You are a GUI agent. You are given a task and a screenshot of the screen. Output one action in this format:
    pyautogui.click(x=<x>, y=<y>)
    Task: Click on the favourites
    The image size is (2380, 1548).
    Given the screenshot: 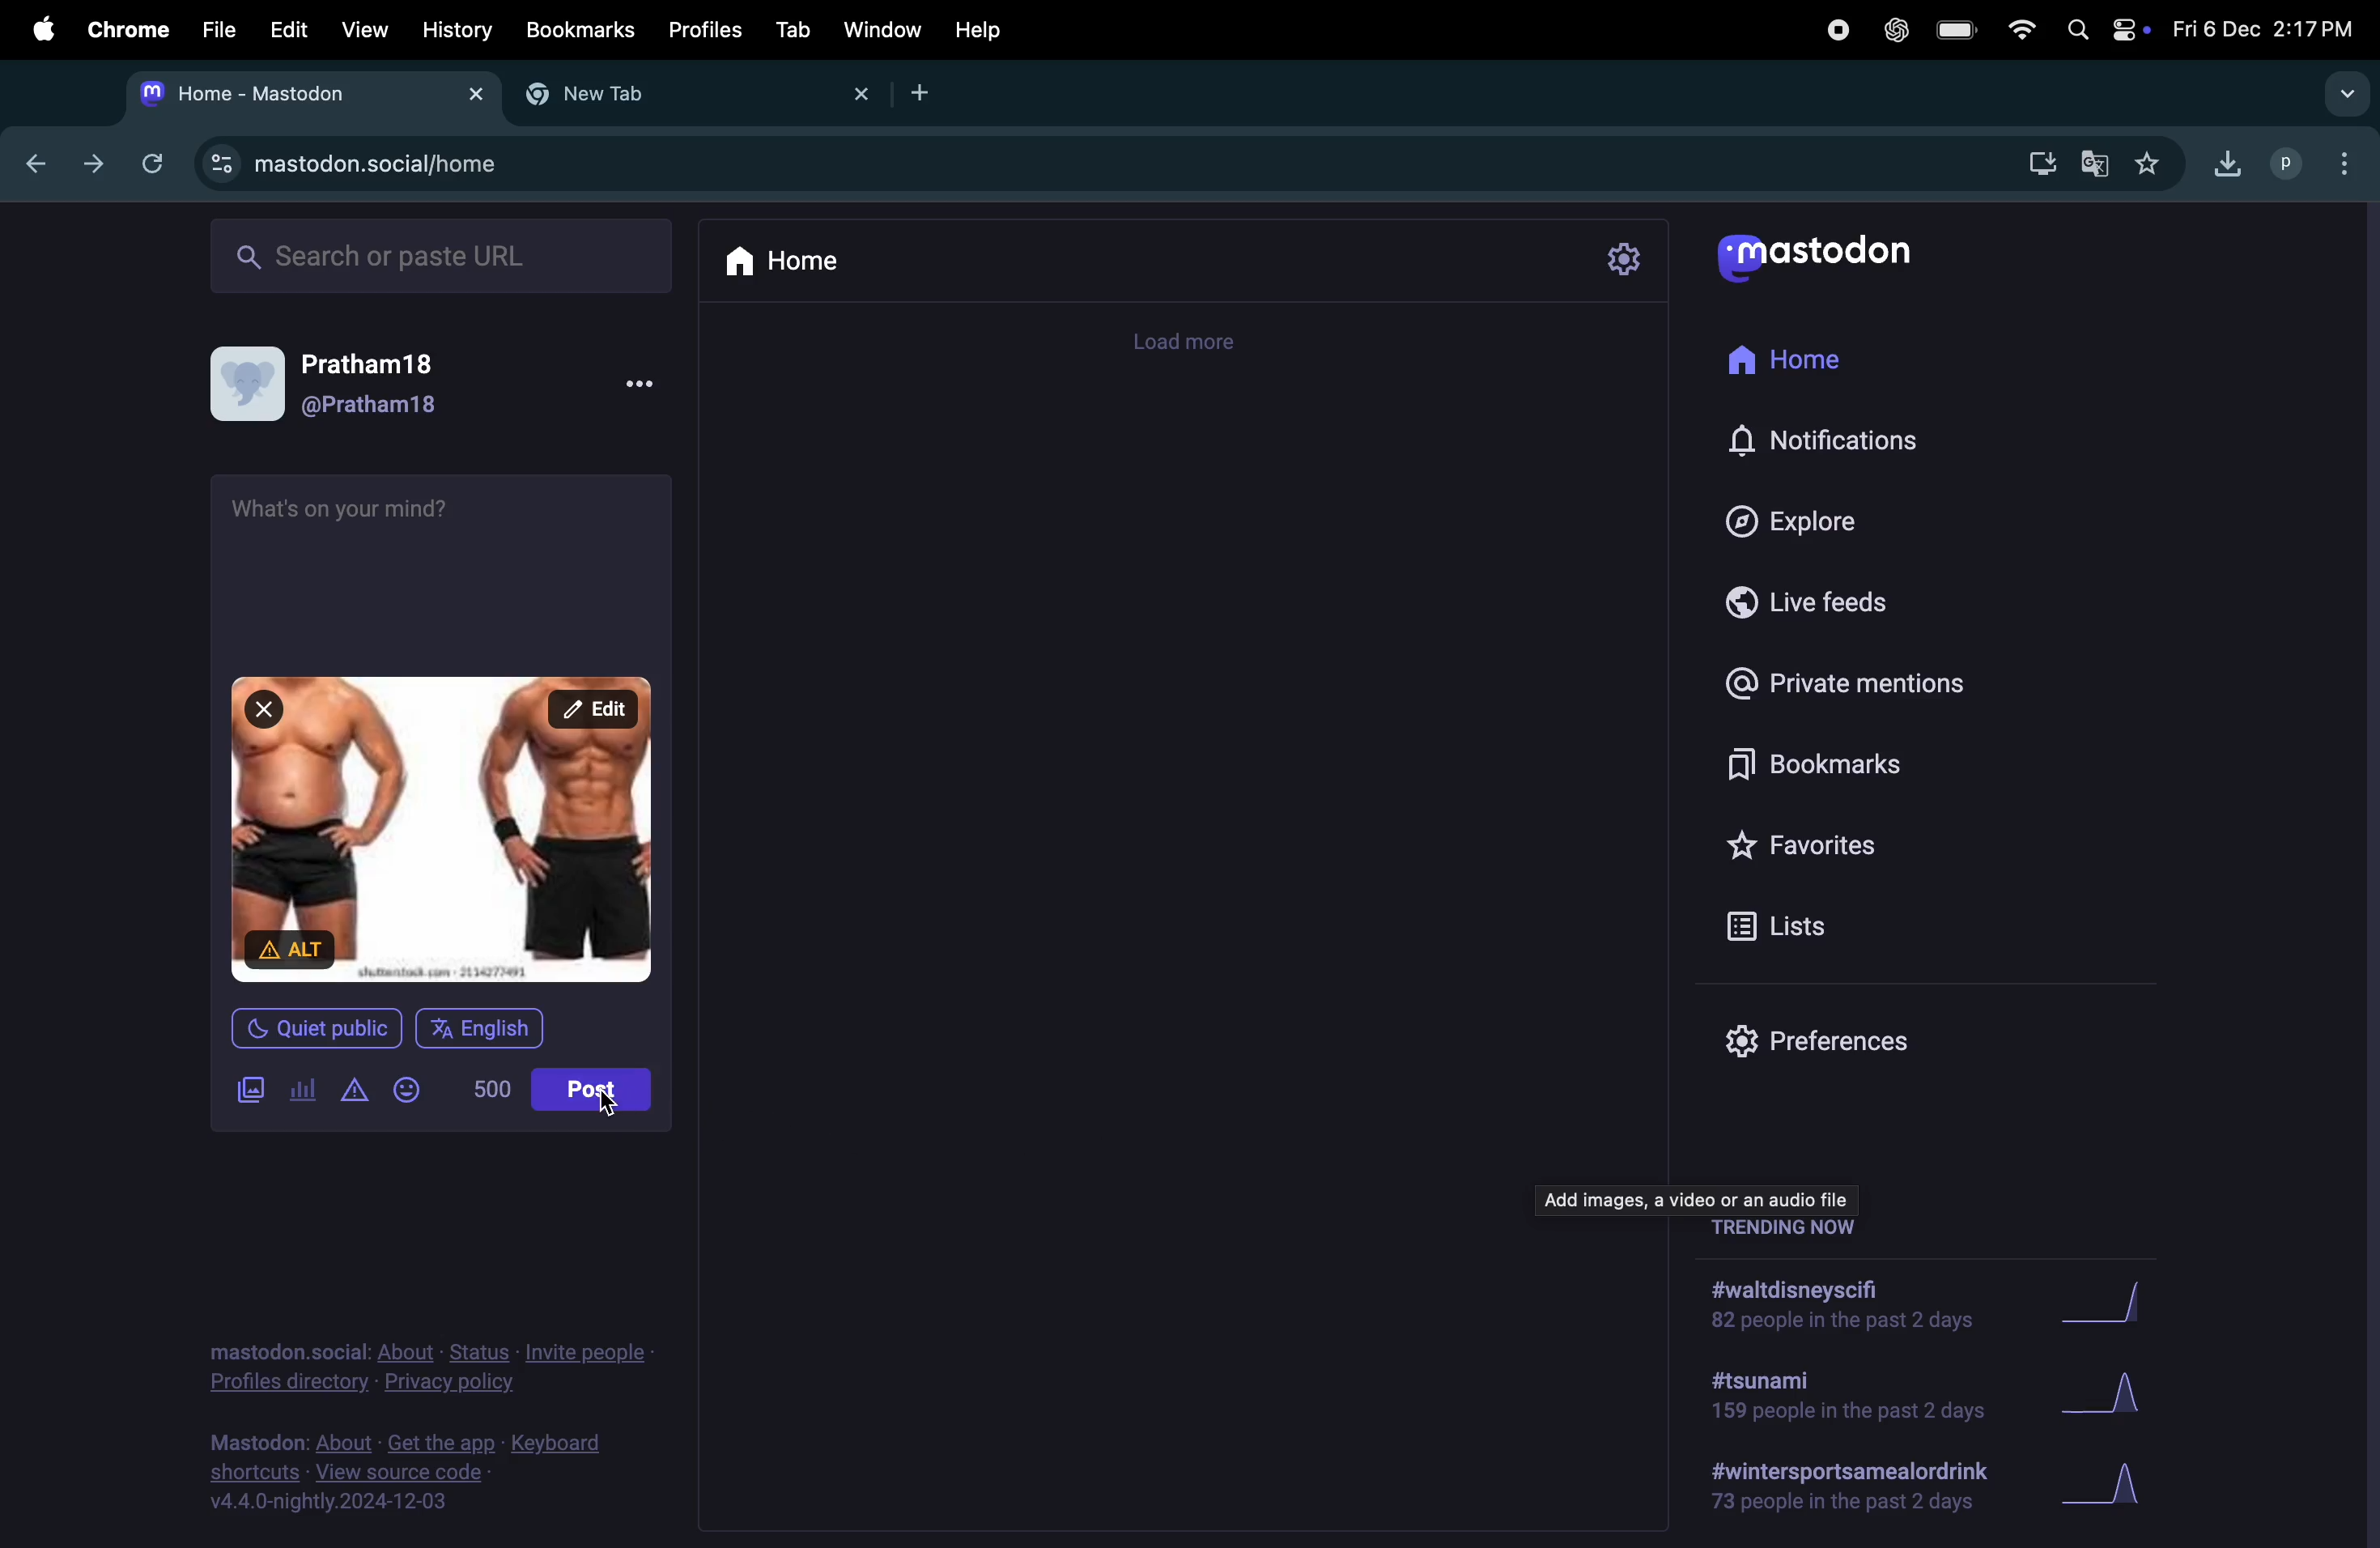 What is the action you would take?
    pyautogui.click(x=1809, y=848)
    